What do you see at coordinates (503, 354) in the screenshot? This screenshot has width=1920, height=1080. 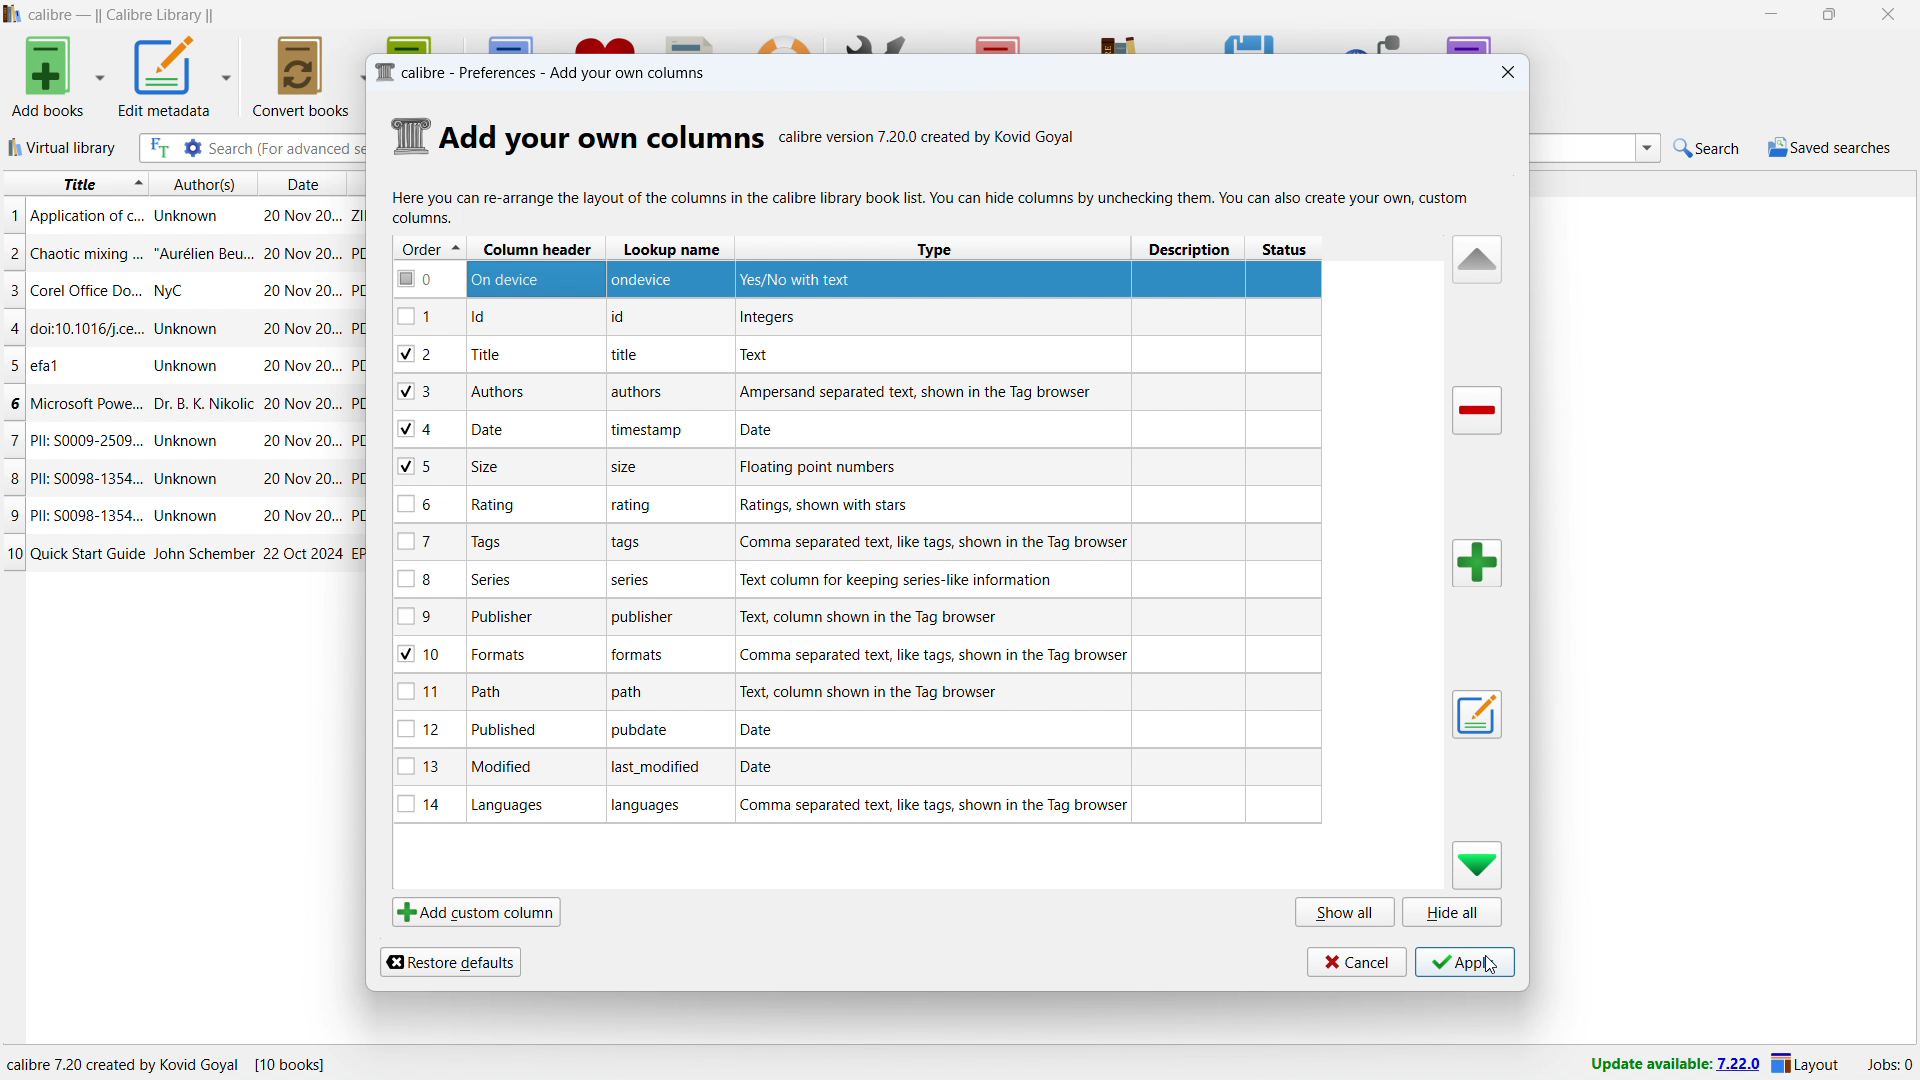 I see `title` at bounding box center [503, 354].